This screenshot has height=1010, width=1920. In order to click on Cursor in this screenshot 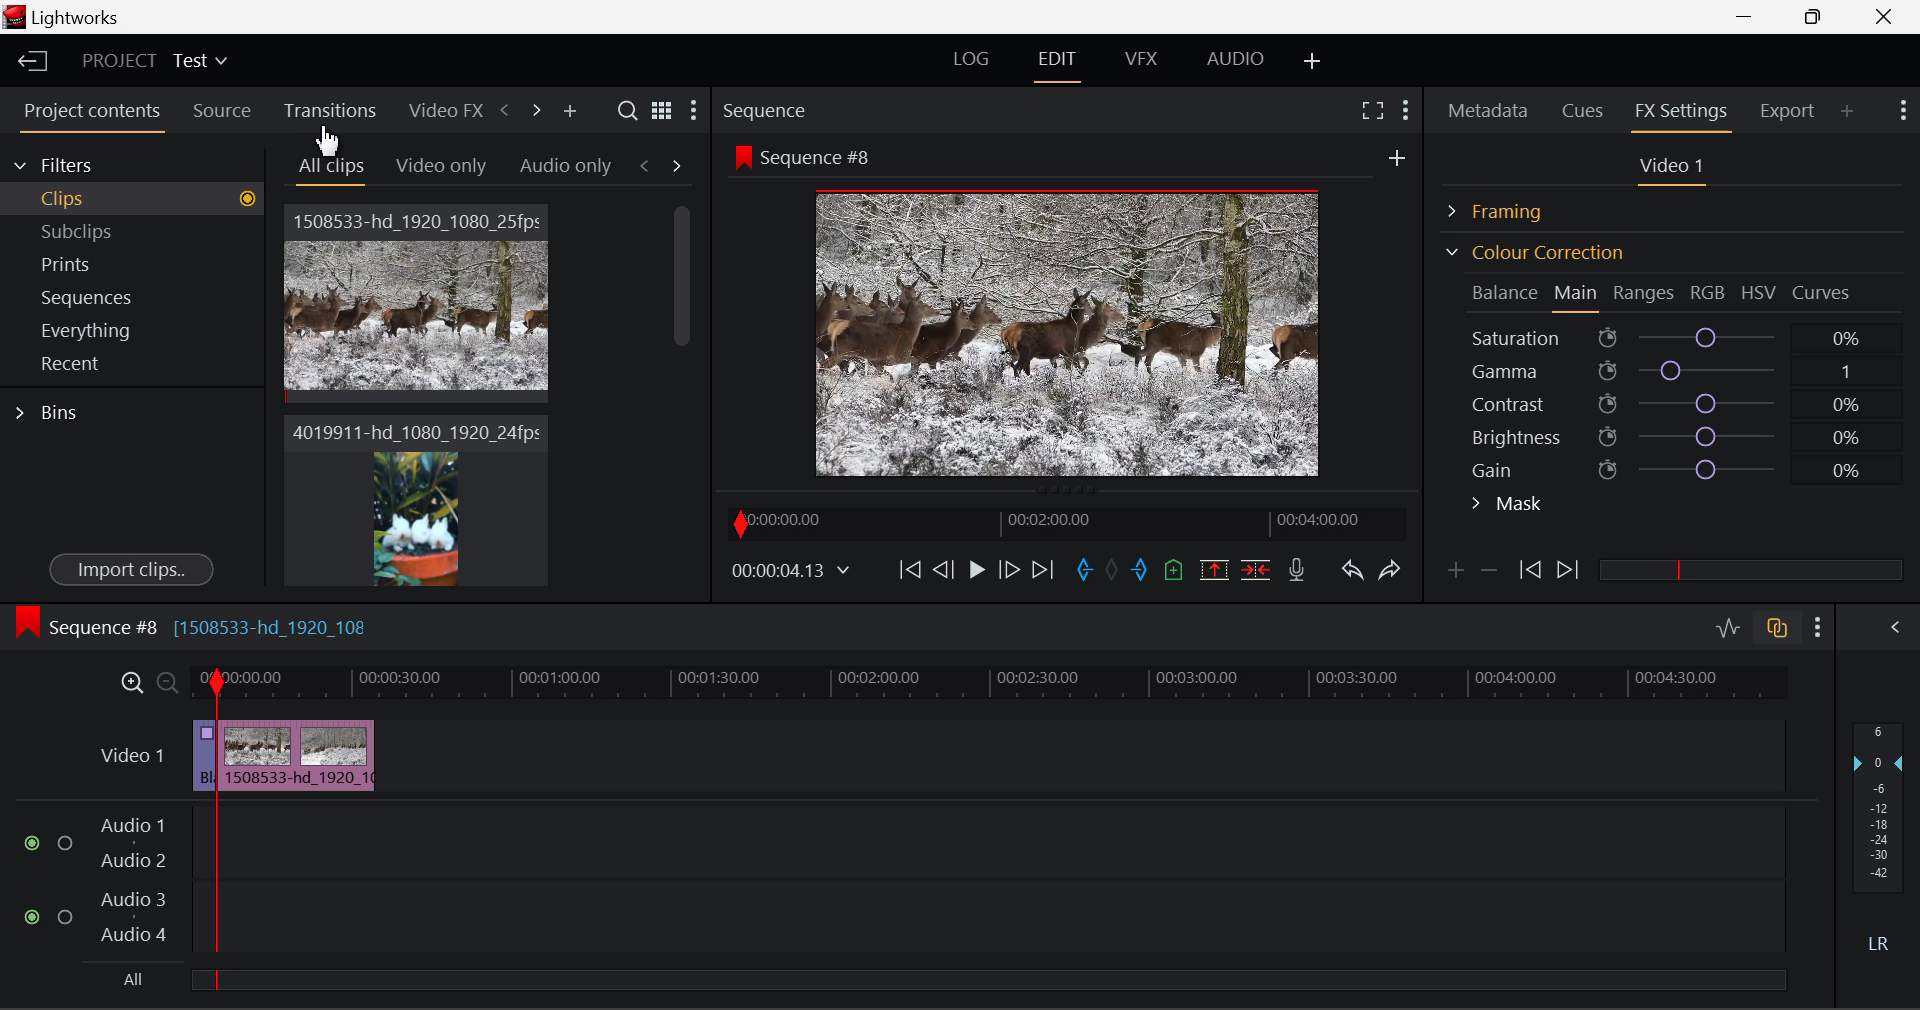, I will do `click(334, 141)`.